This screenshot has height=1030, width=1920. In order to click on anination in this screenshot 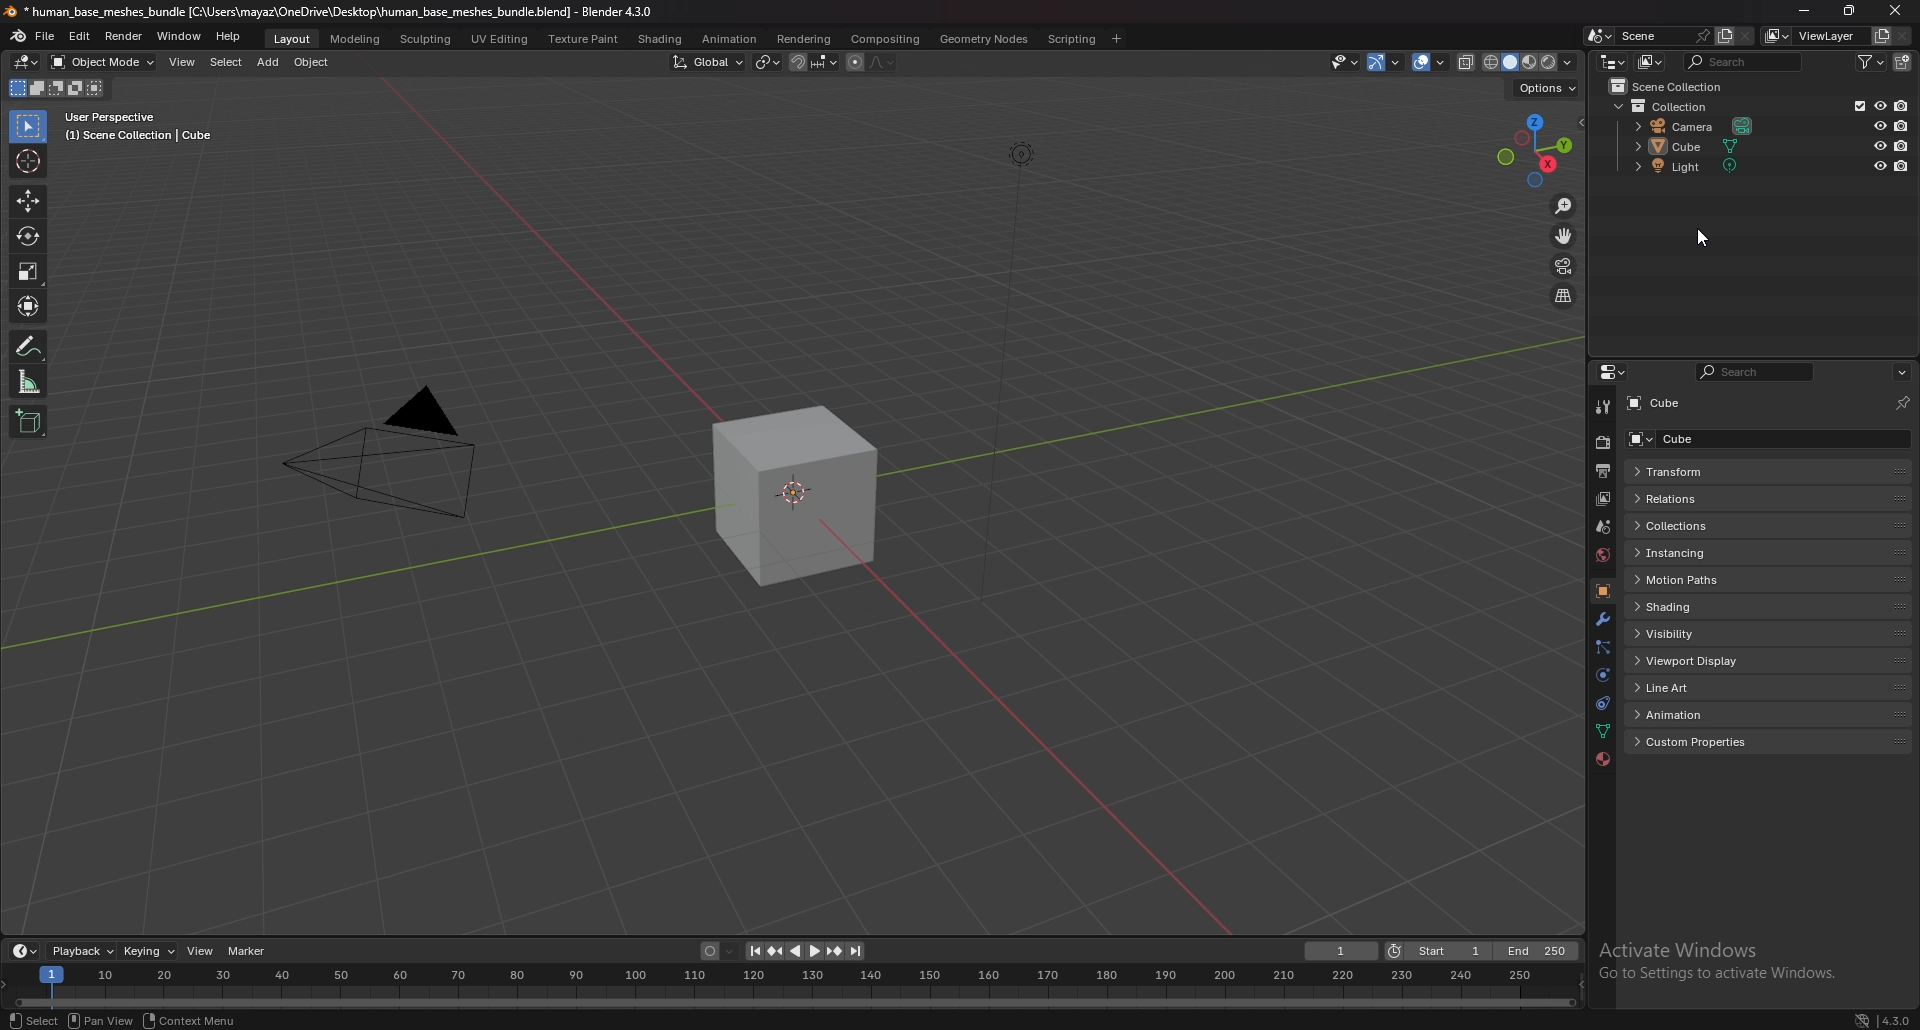, I will do `click(729, 38)`.